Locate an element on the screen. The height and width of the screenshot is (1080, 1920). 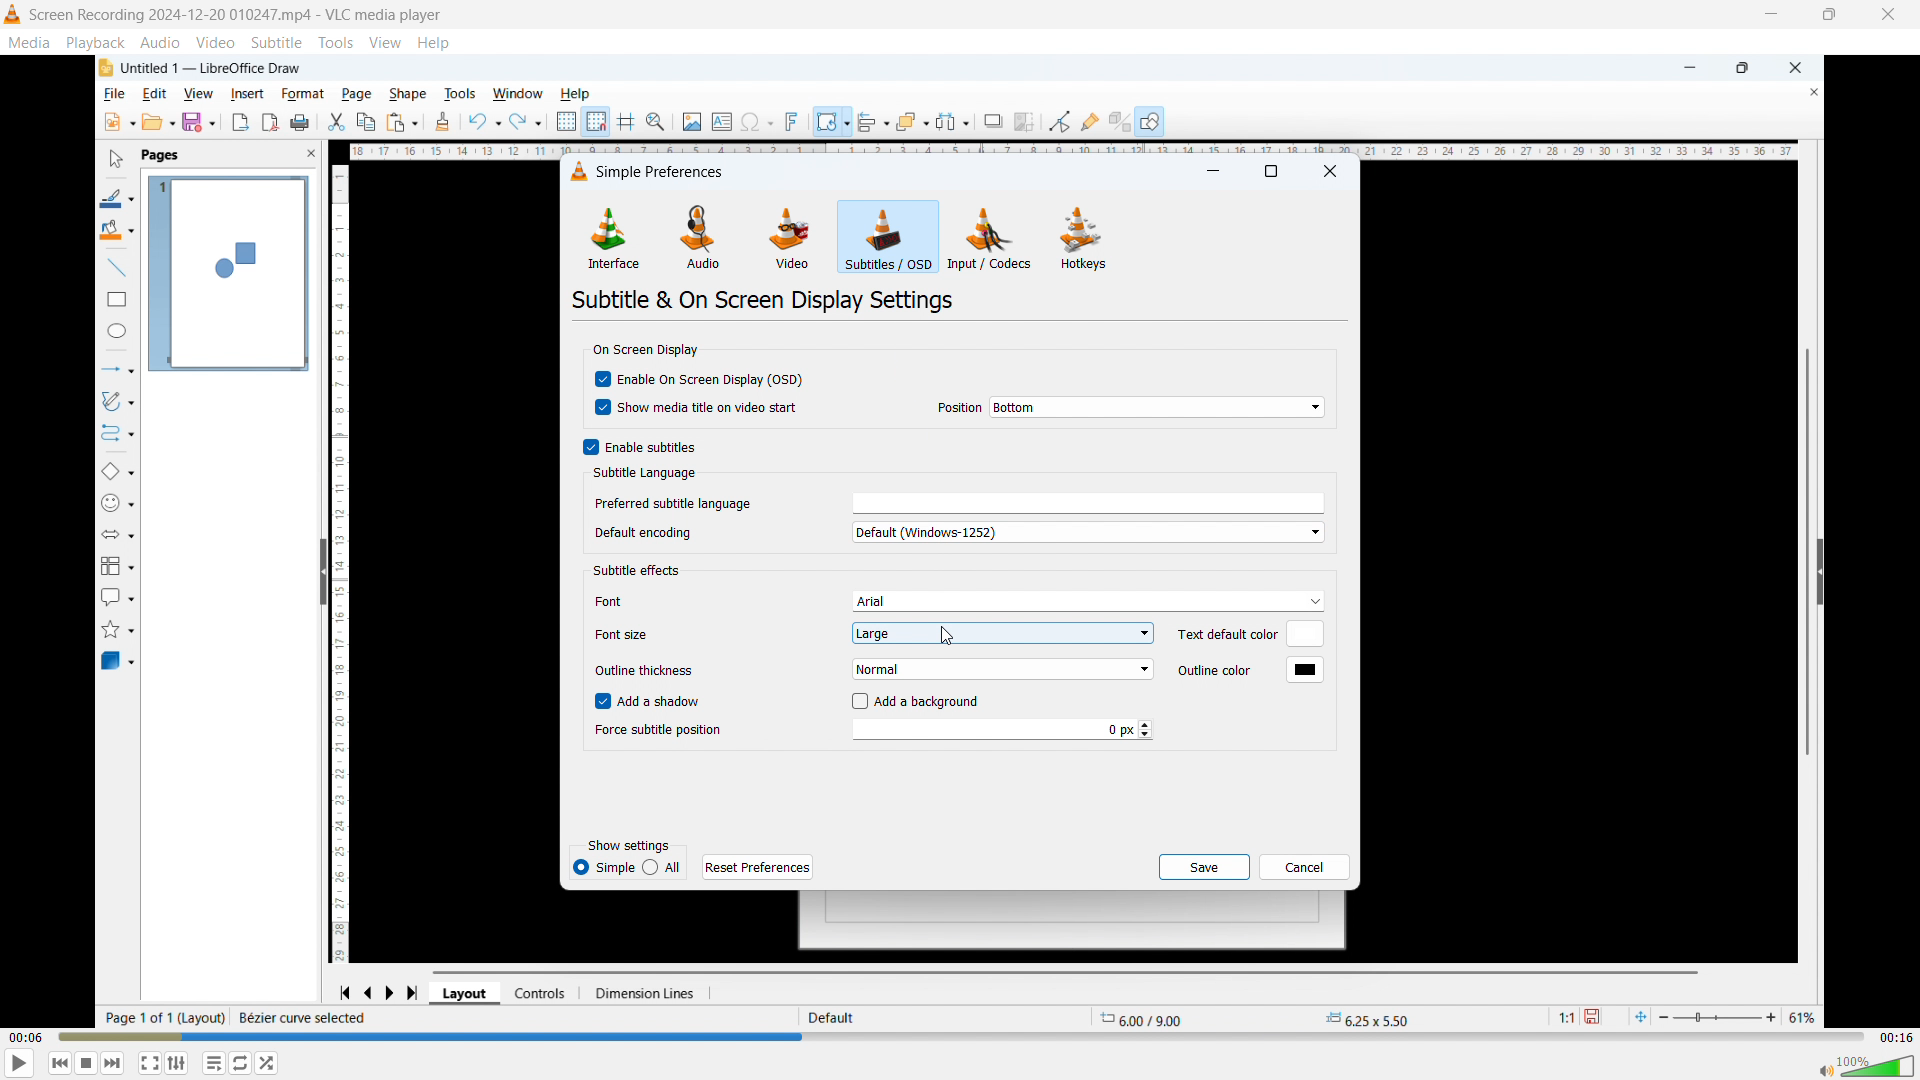
Screen Recording 2024-12-20 010247.mp4 - VLC media player is located at coordinates (237, 16).